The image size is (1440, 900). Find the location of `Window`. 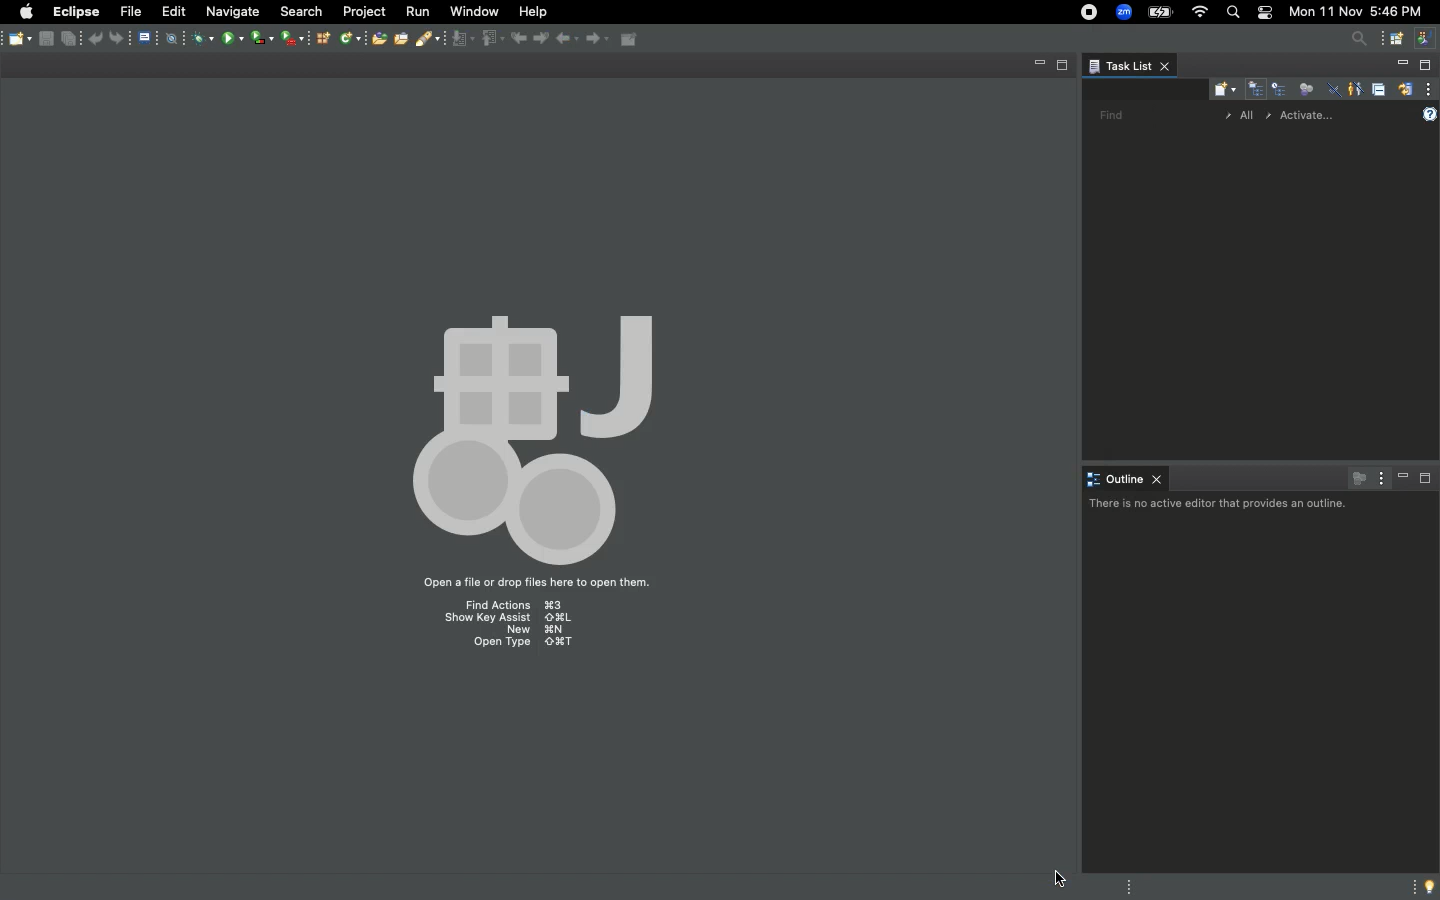

Window is located at coordinates (474, 12).